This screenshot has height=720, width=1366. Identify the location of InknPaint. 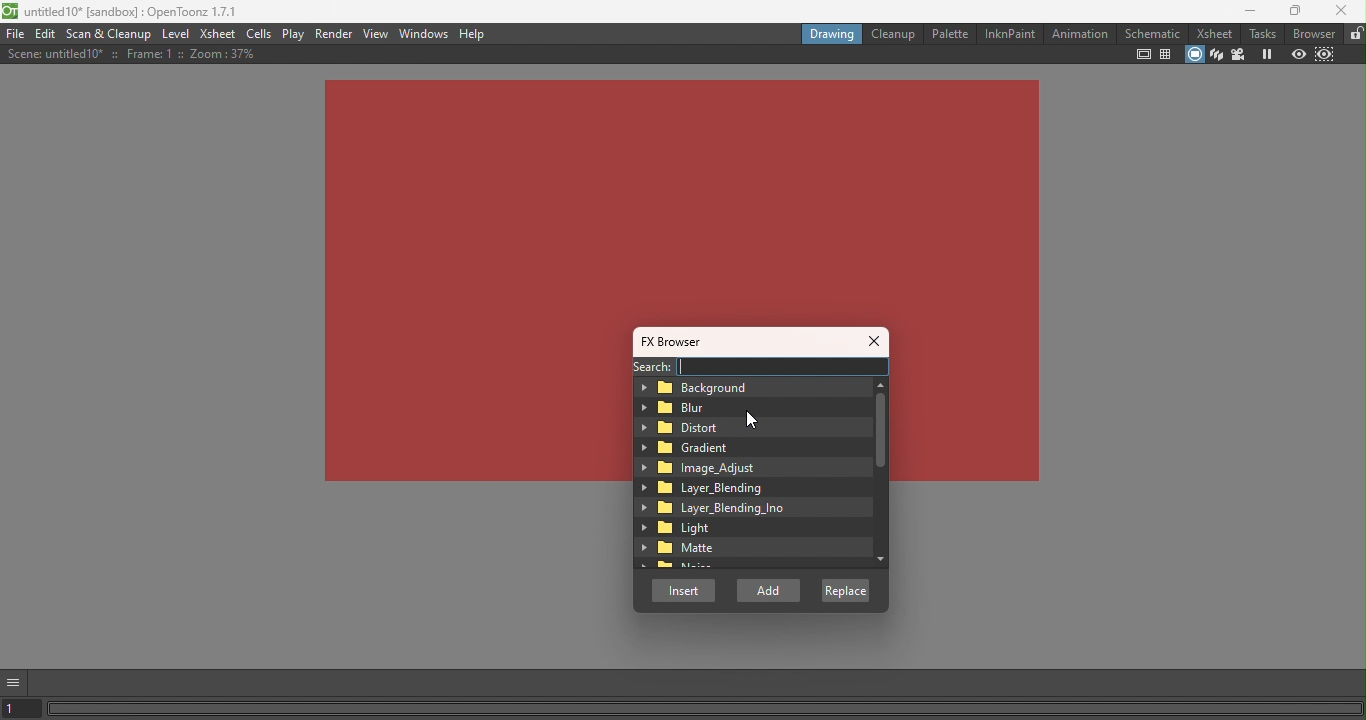
(1010, 33).